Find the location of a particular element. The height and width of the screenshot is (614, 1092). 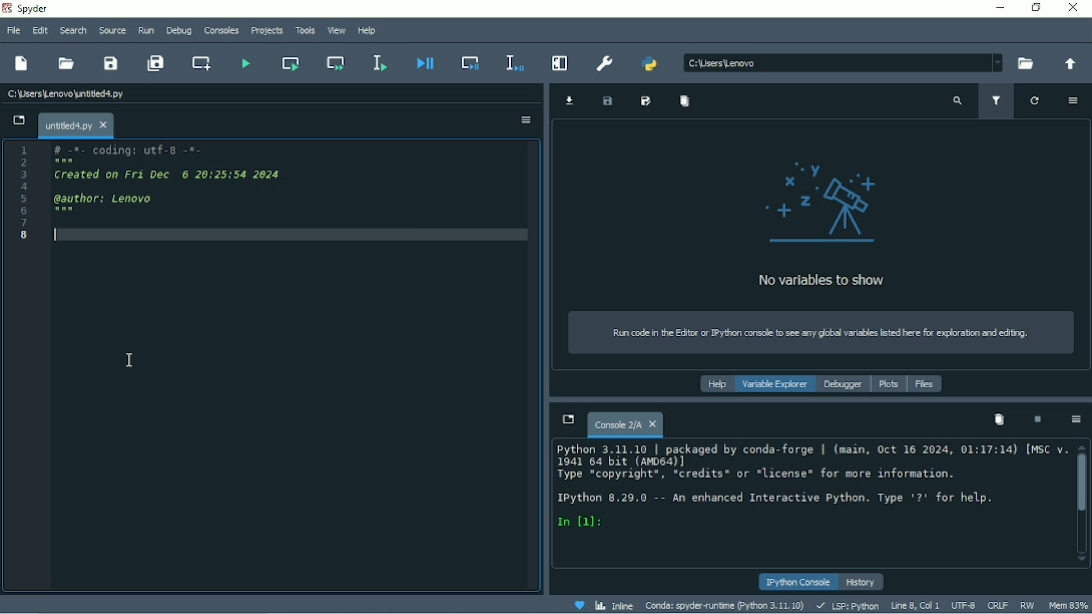

UTF is located at coordinates (964, 606).